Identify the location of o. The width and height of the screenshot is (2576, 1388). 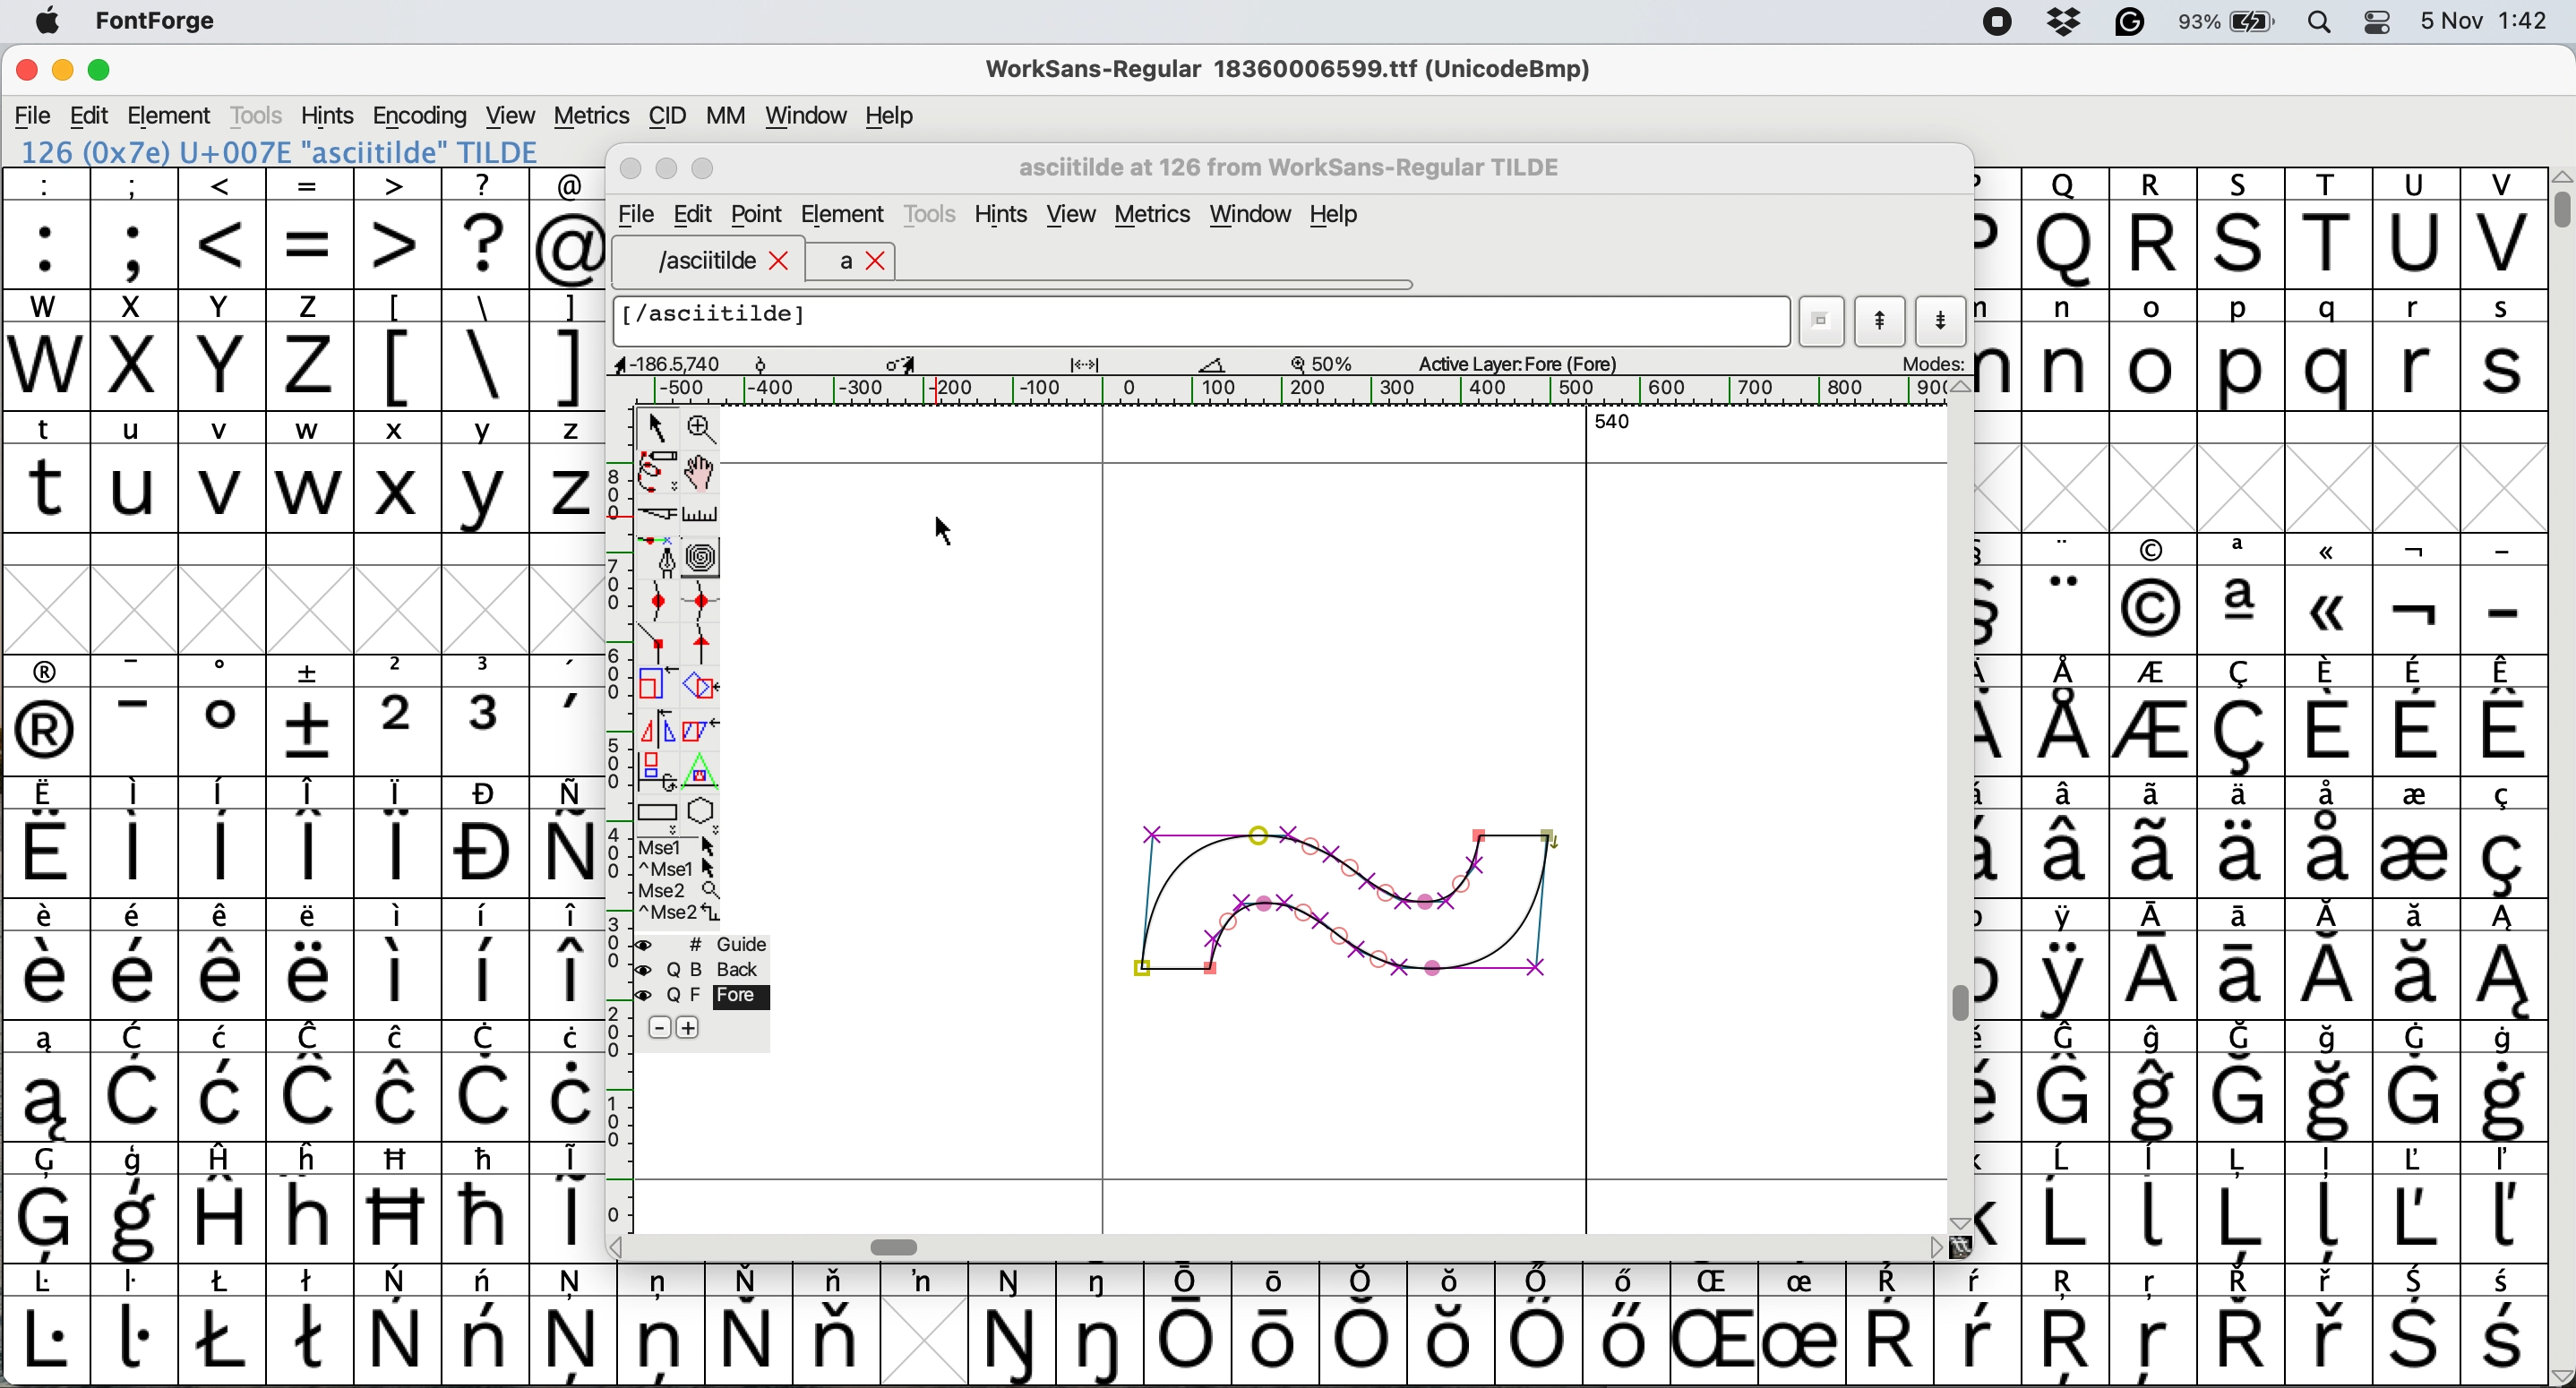
(2155, 354).